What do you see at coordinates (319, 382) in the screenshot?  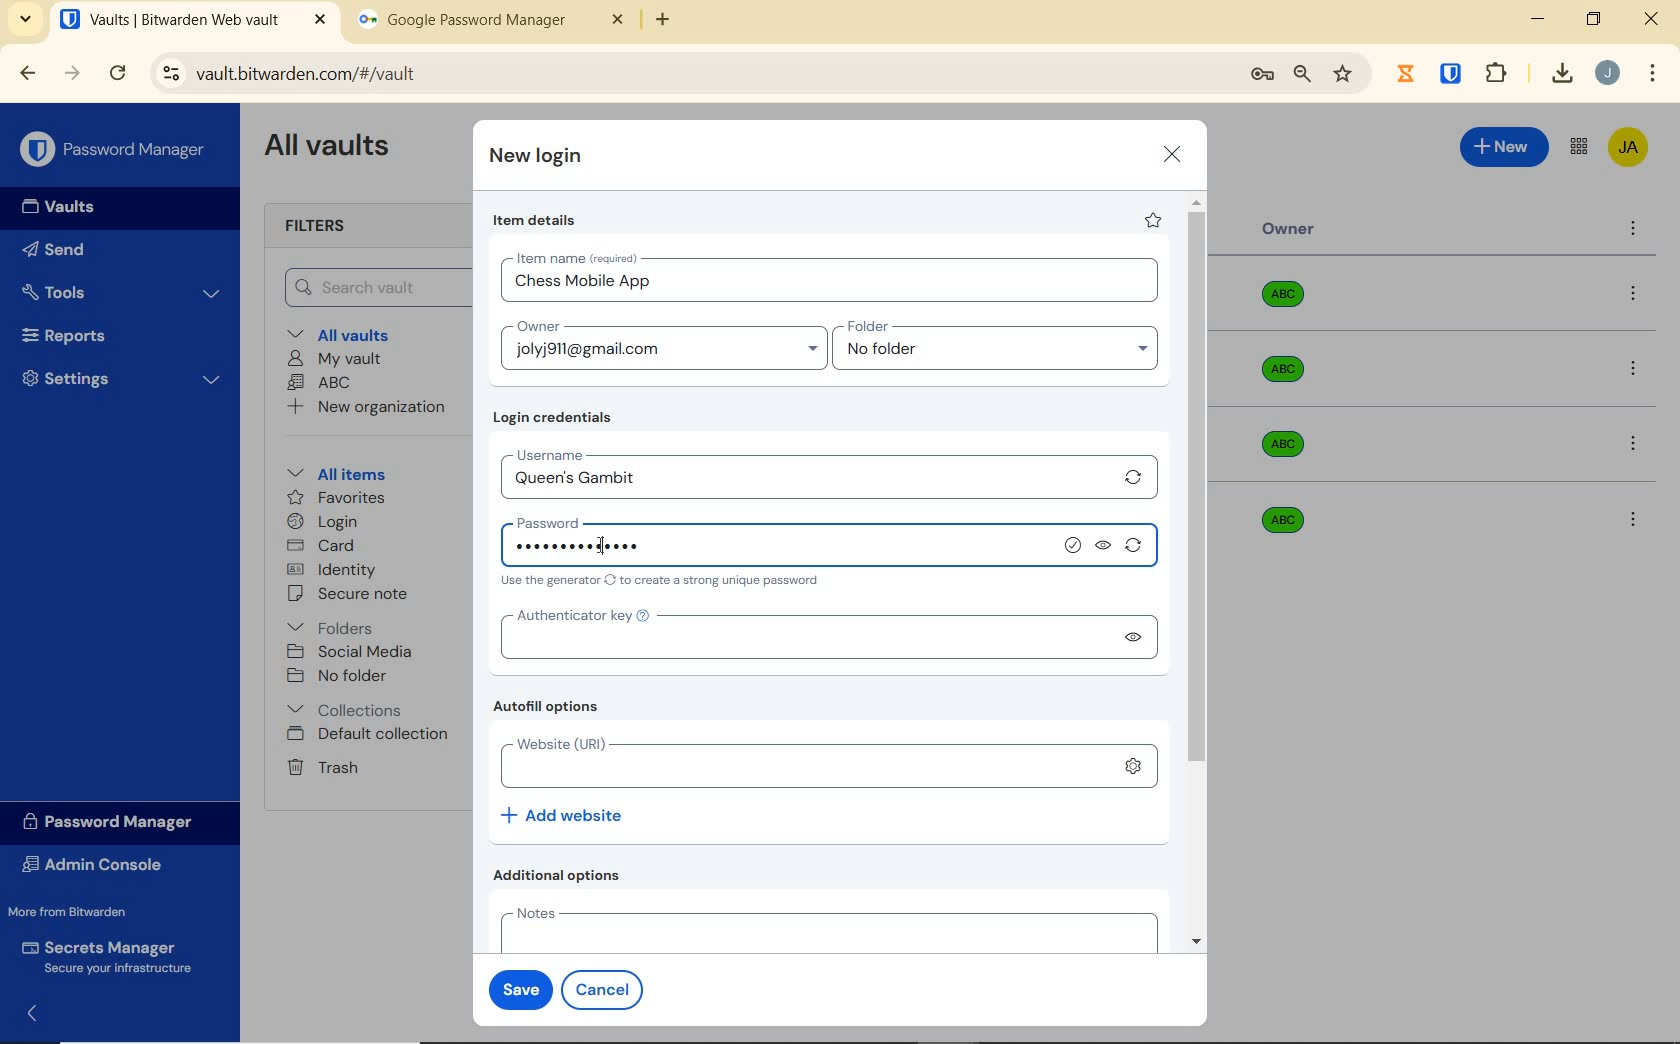 I see `ABC` at bounding box center [319, 382].